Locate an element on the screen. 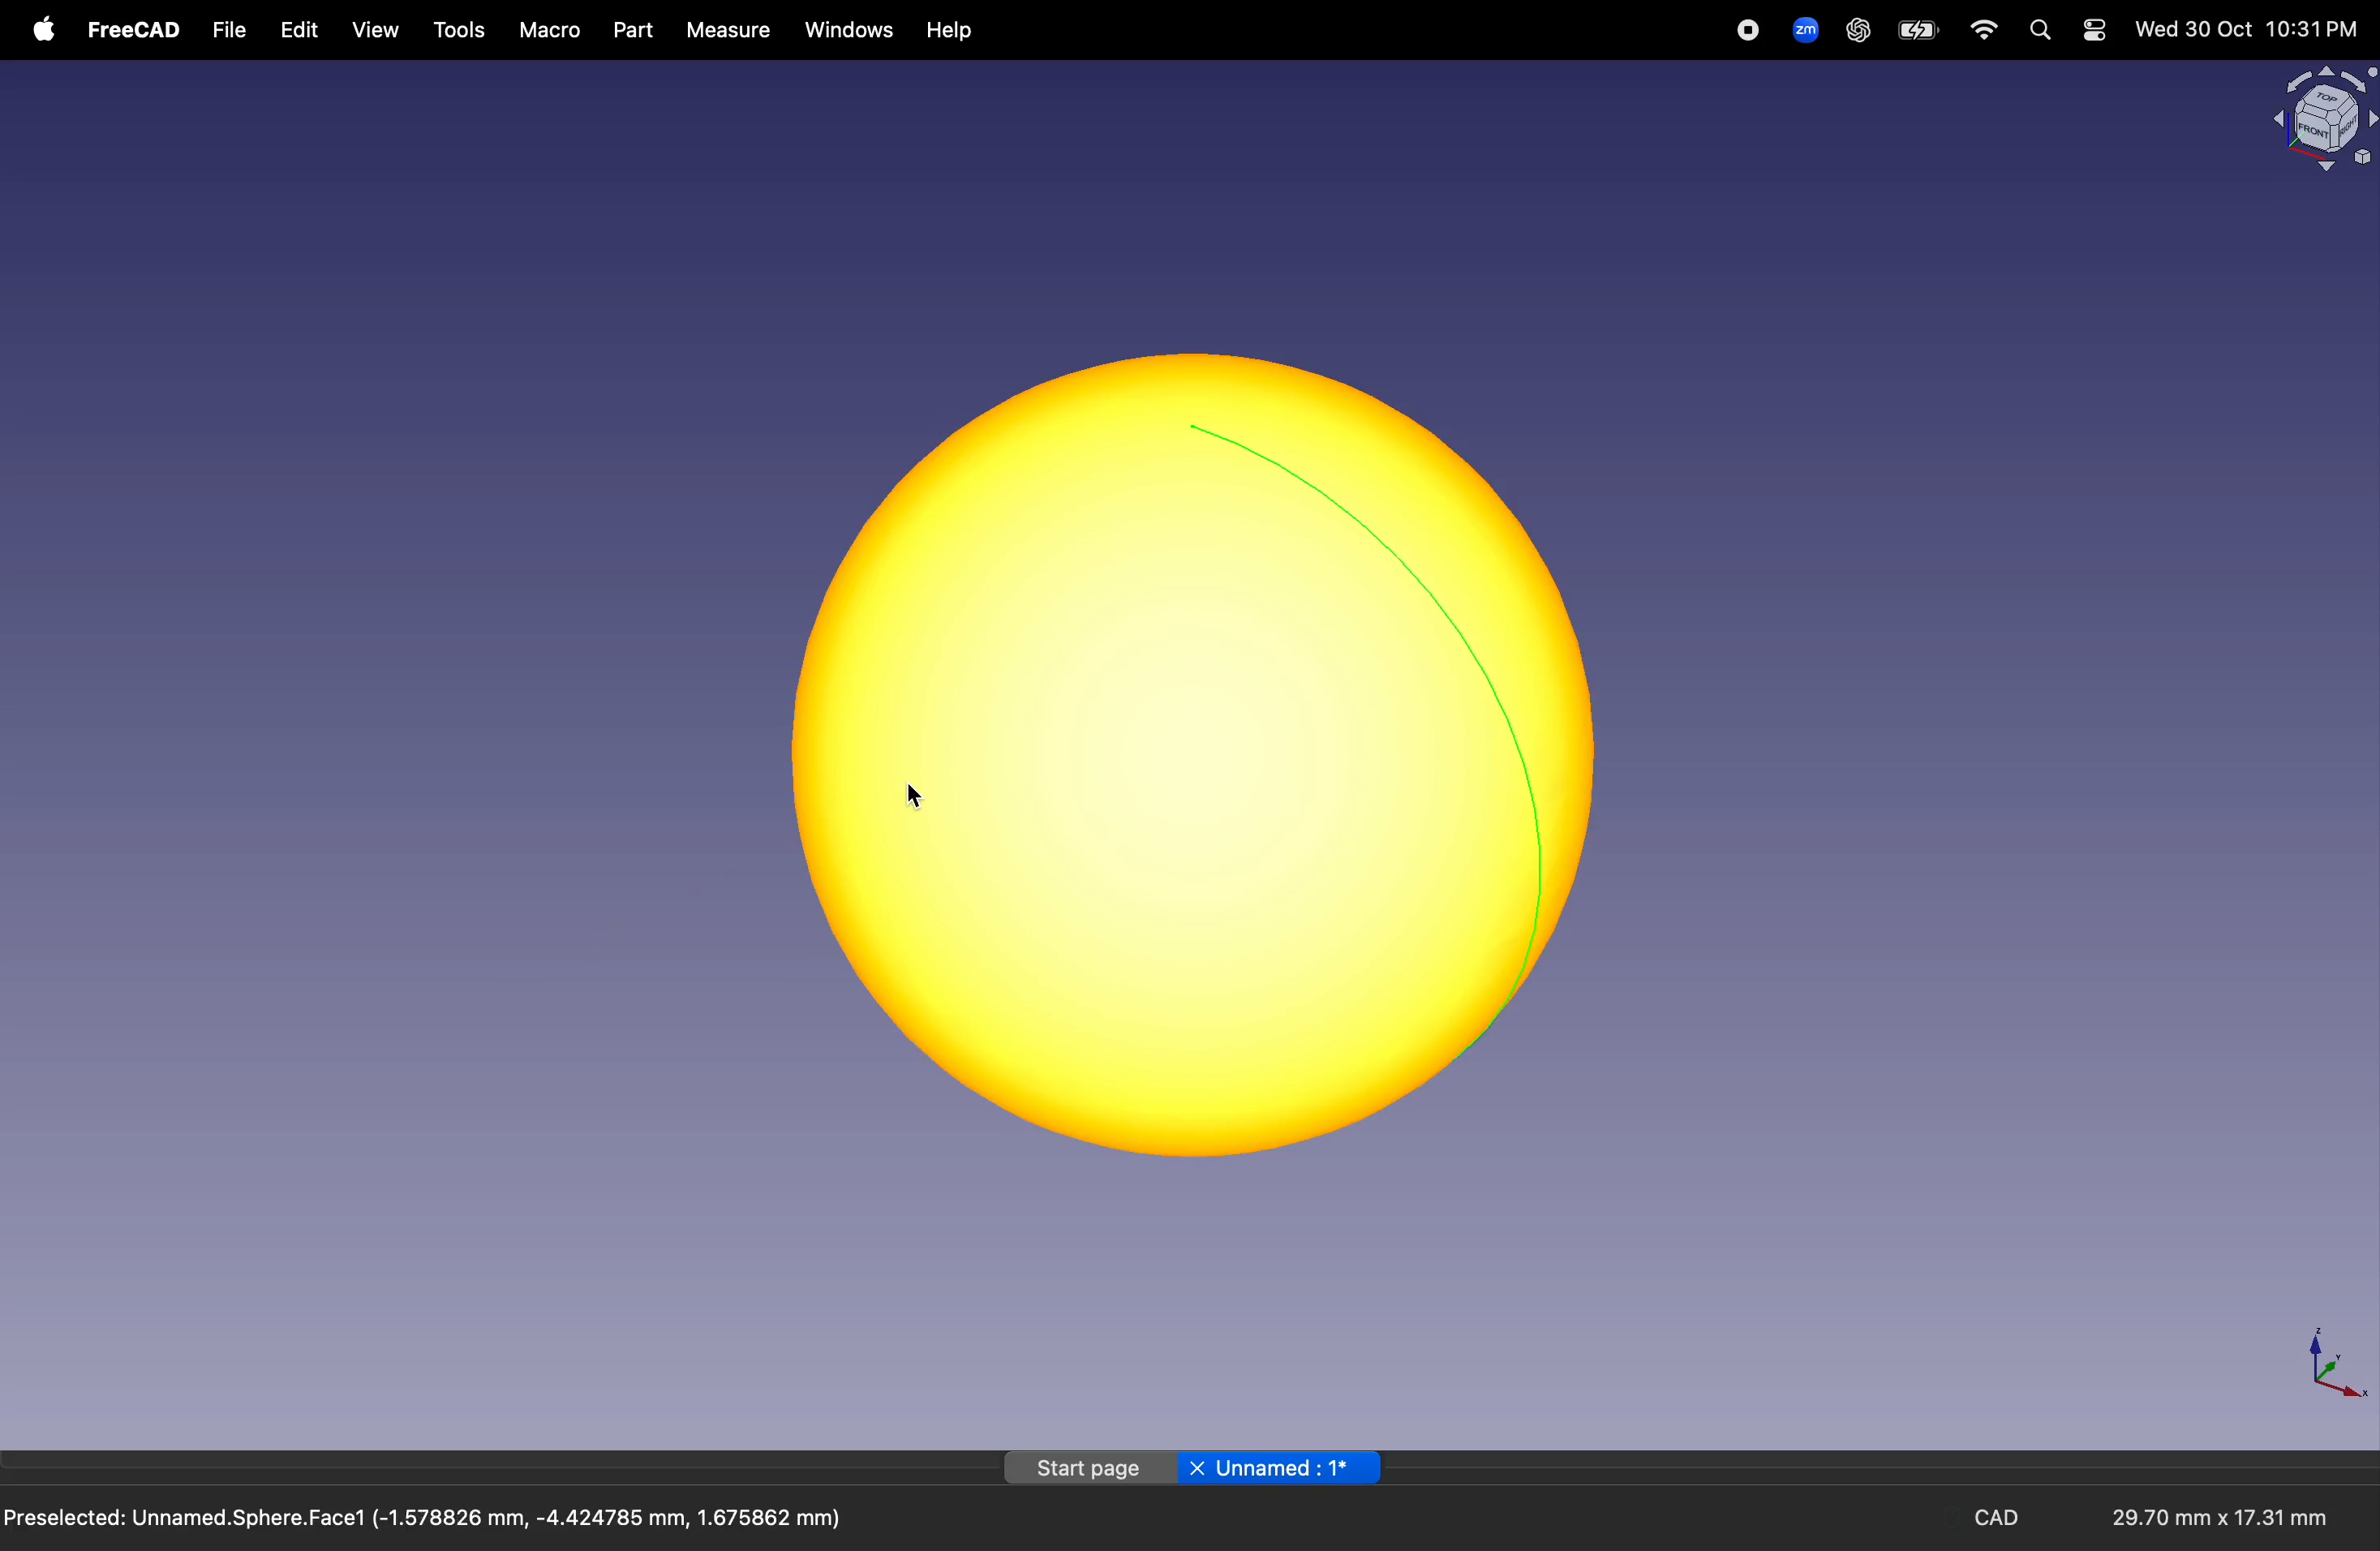 Image resolution: width=2380 pixels, height=1551 pixels. 29.70 mm x 17.31 mm is located at coordinates (2203, 1519).